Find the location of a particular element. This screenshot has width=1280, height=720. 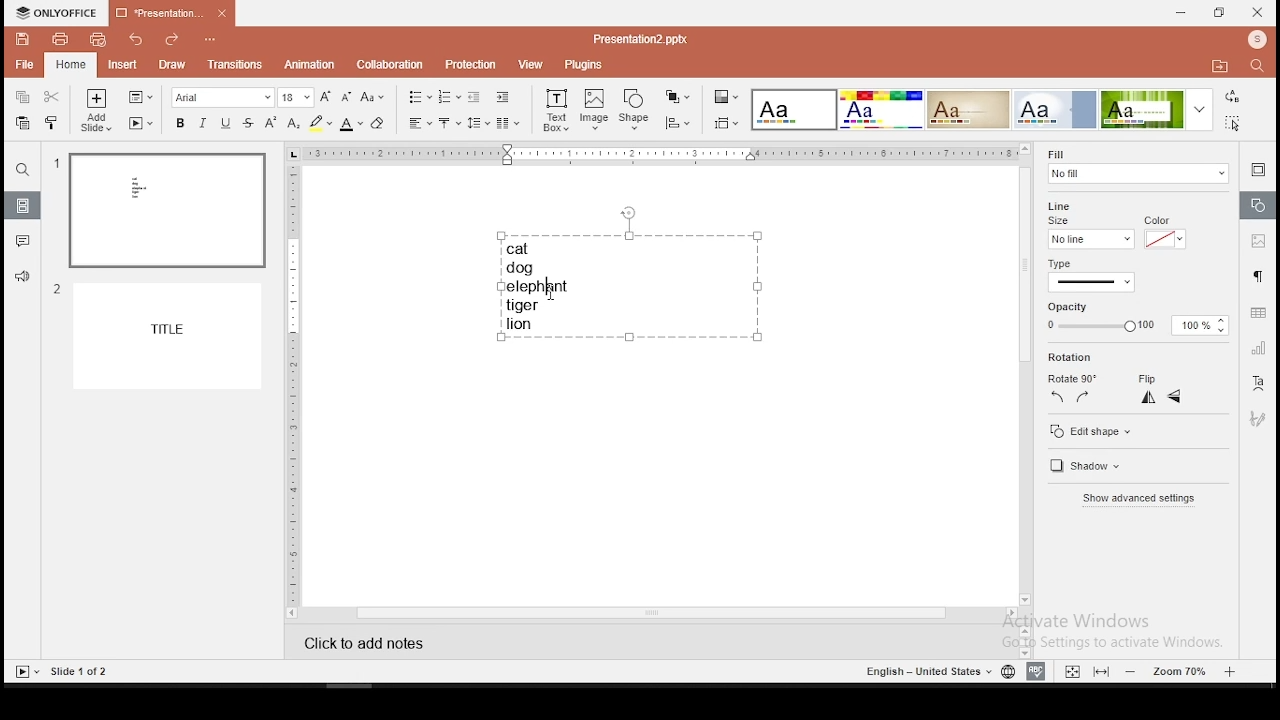

highlight is located at coordinates (320, 123).